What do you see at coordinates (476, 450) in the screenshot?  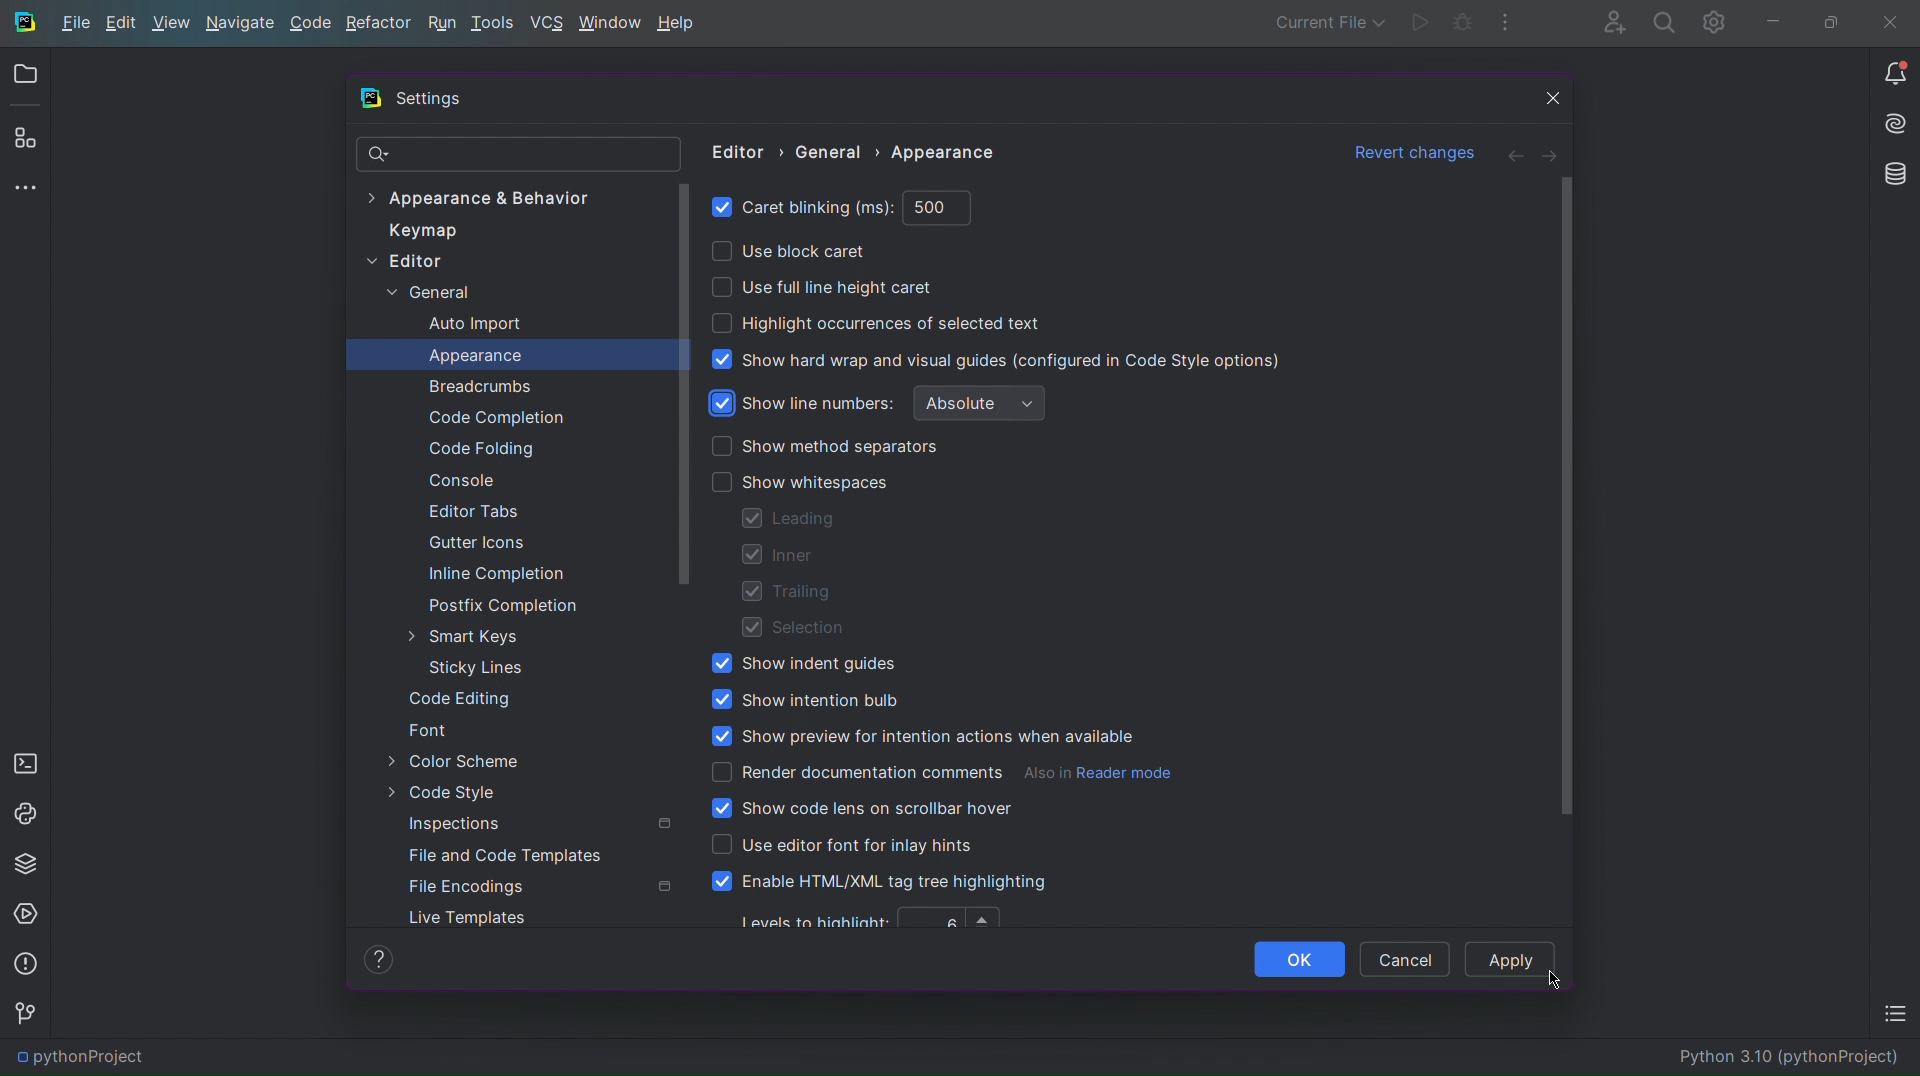 I see `Code Folding ` at bounding box center [476, 450].